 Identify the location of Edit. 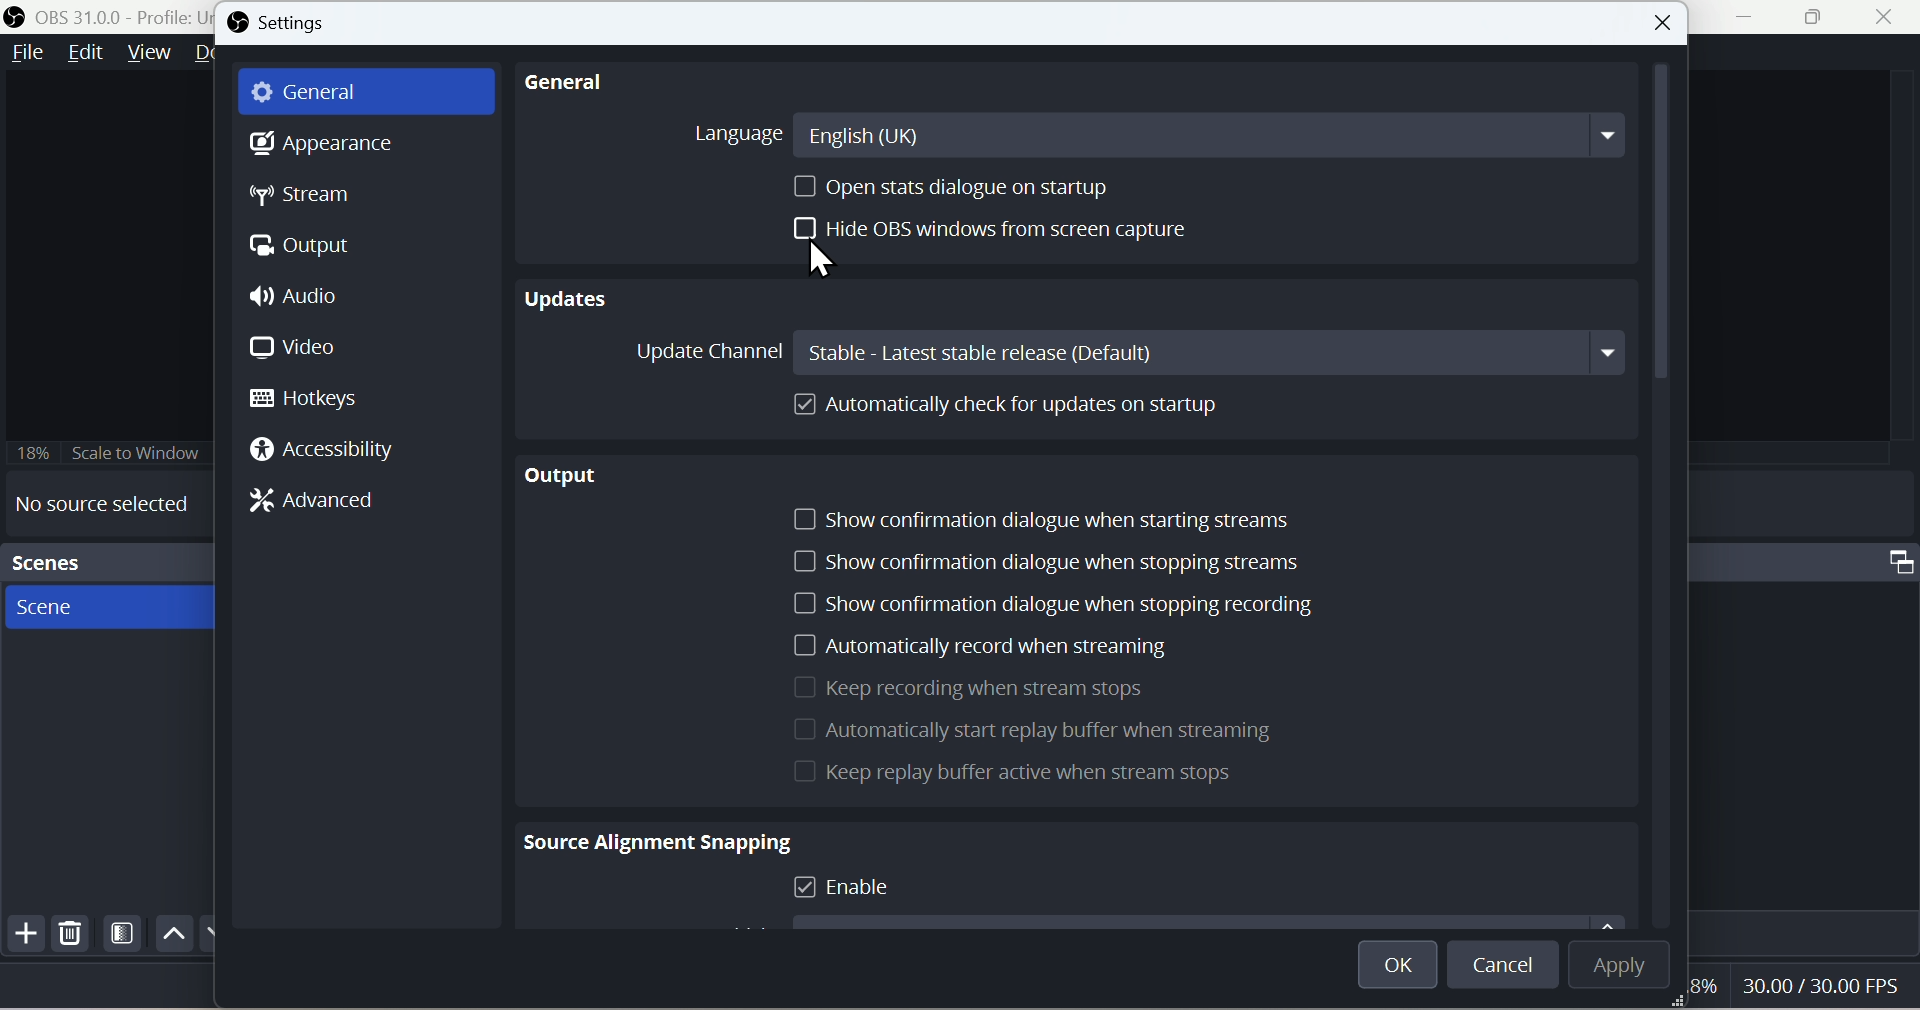
(84, 59).